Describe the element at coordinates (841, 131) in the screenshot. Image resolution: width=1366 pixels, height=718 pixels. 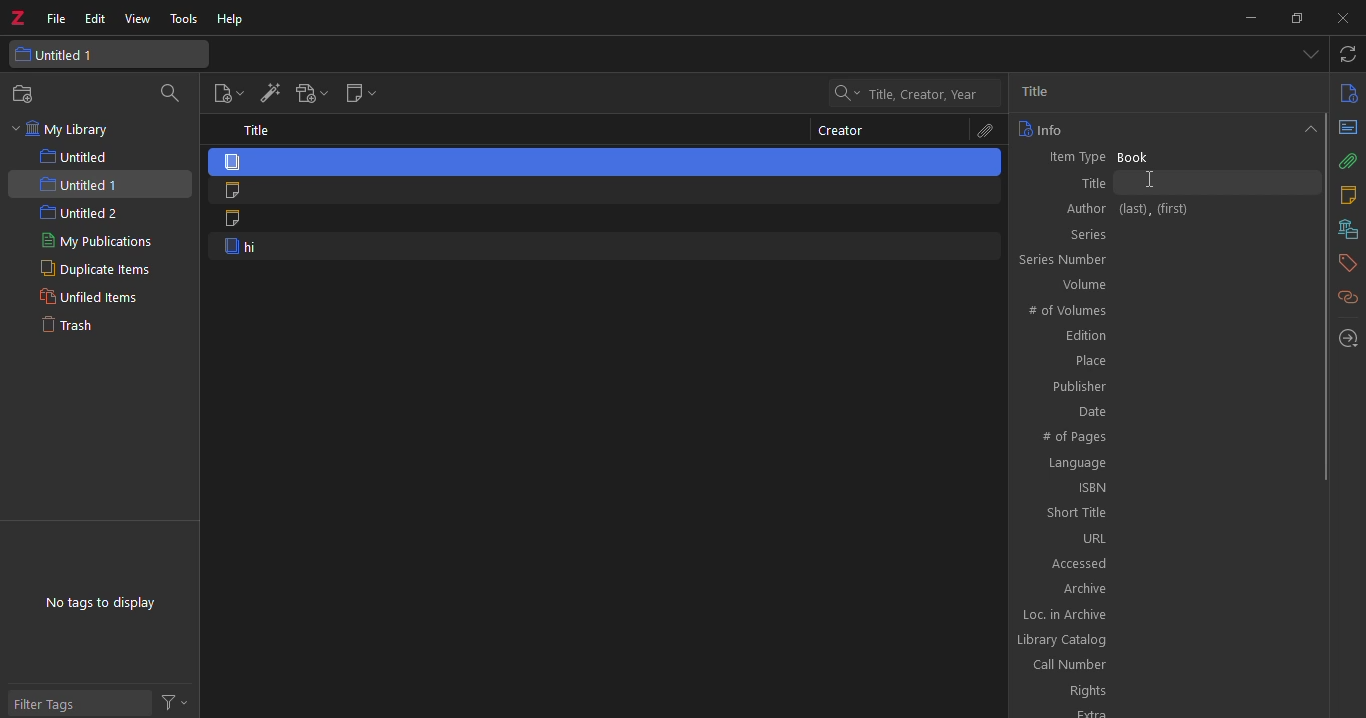
I see `creator` at that location.